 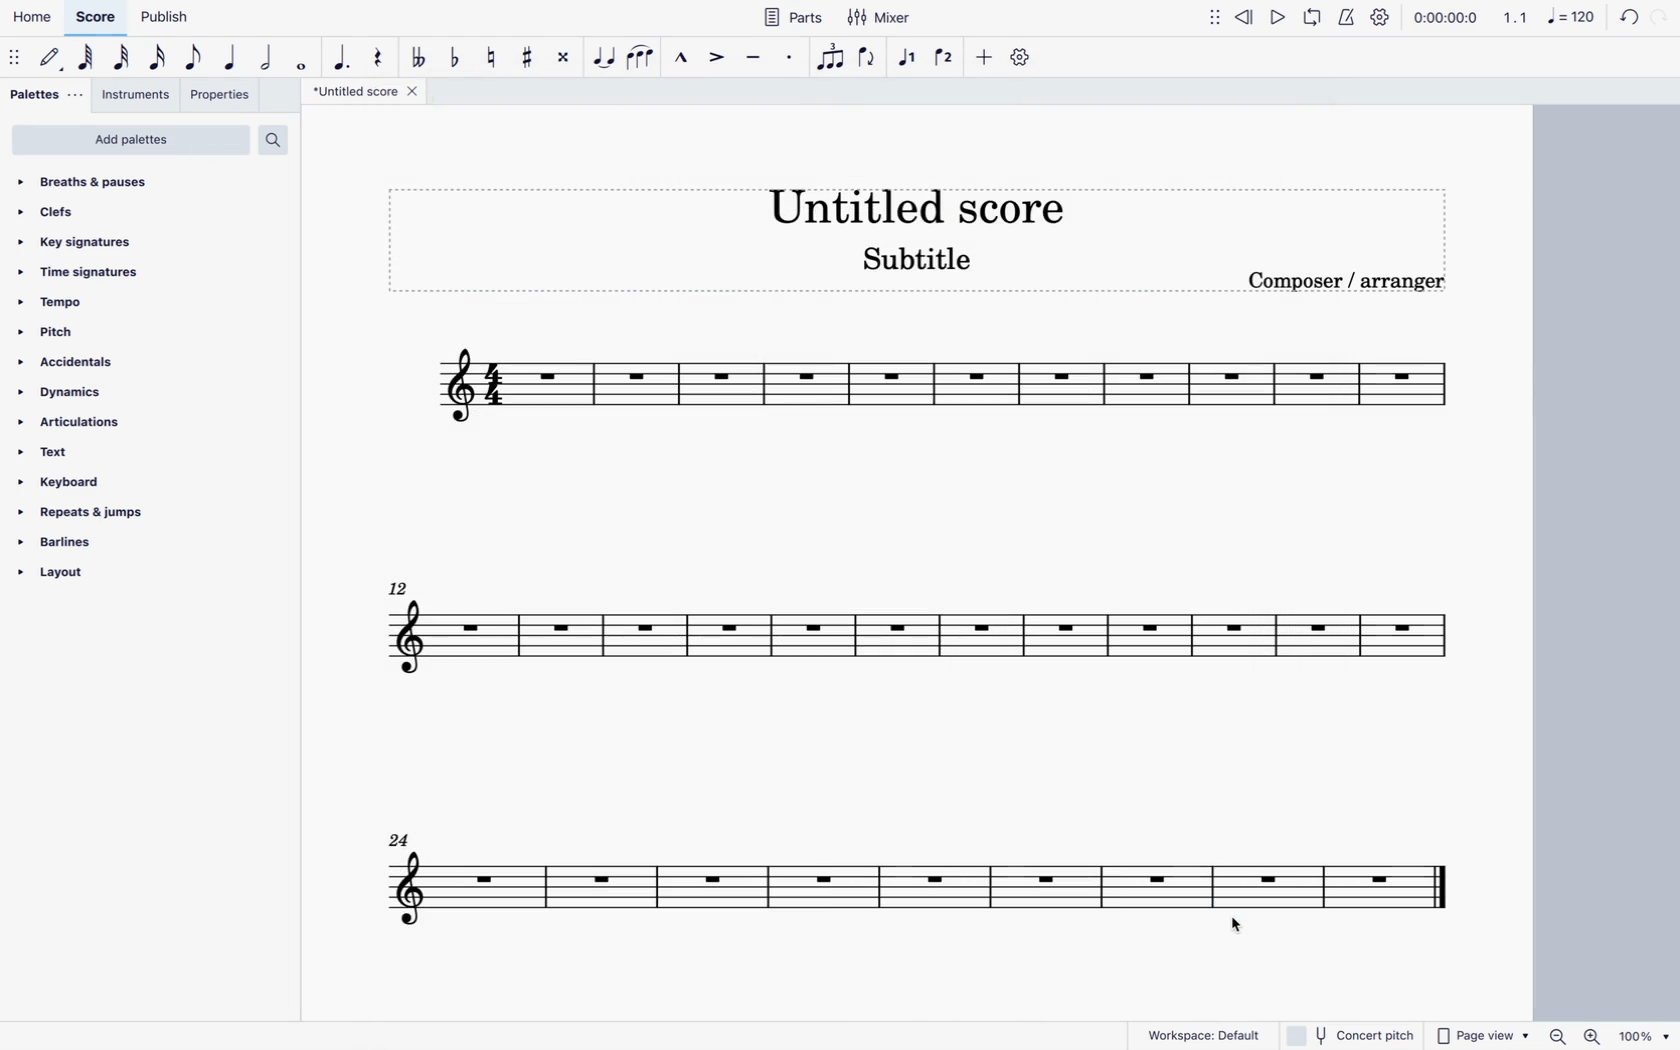 What do you see at coordinates (1483, 1032) in the screenshot?
I see `page view` at bounding box center [1483, 1032].